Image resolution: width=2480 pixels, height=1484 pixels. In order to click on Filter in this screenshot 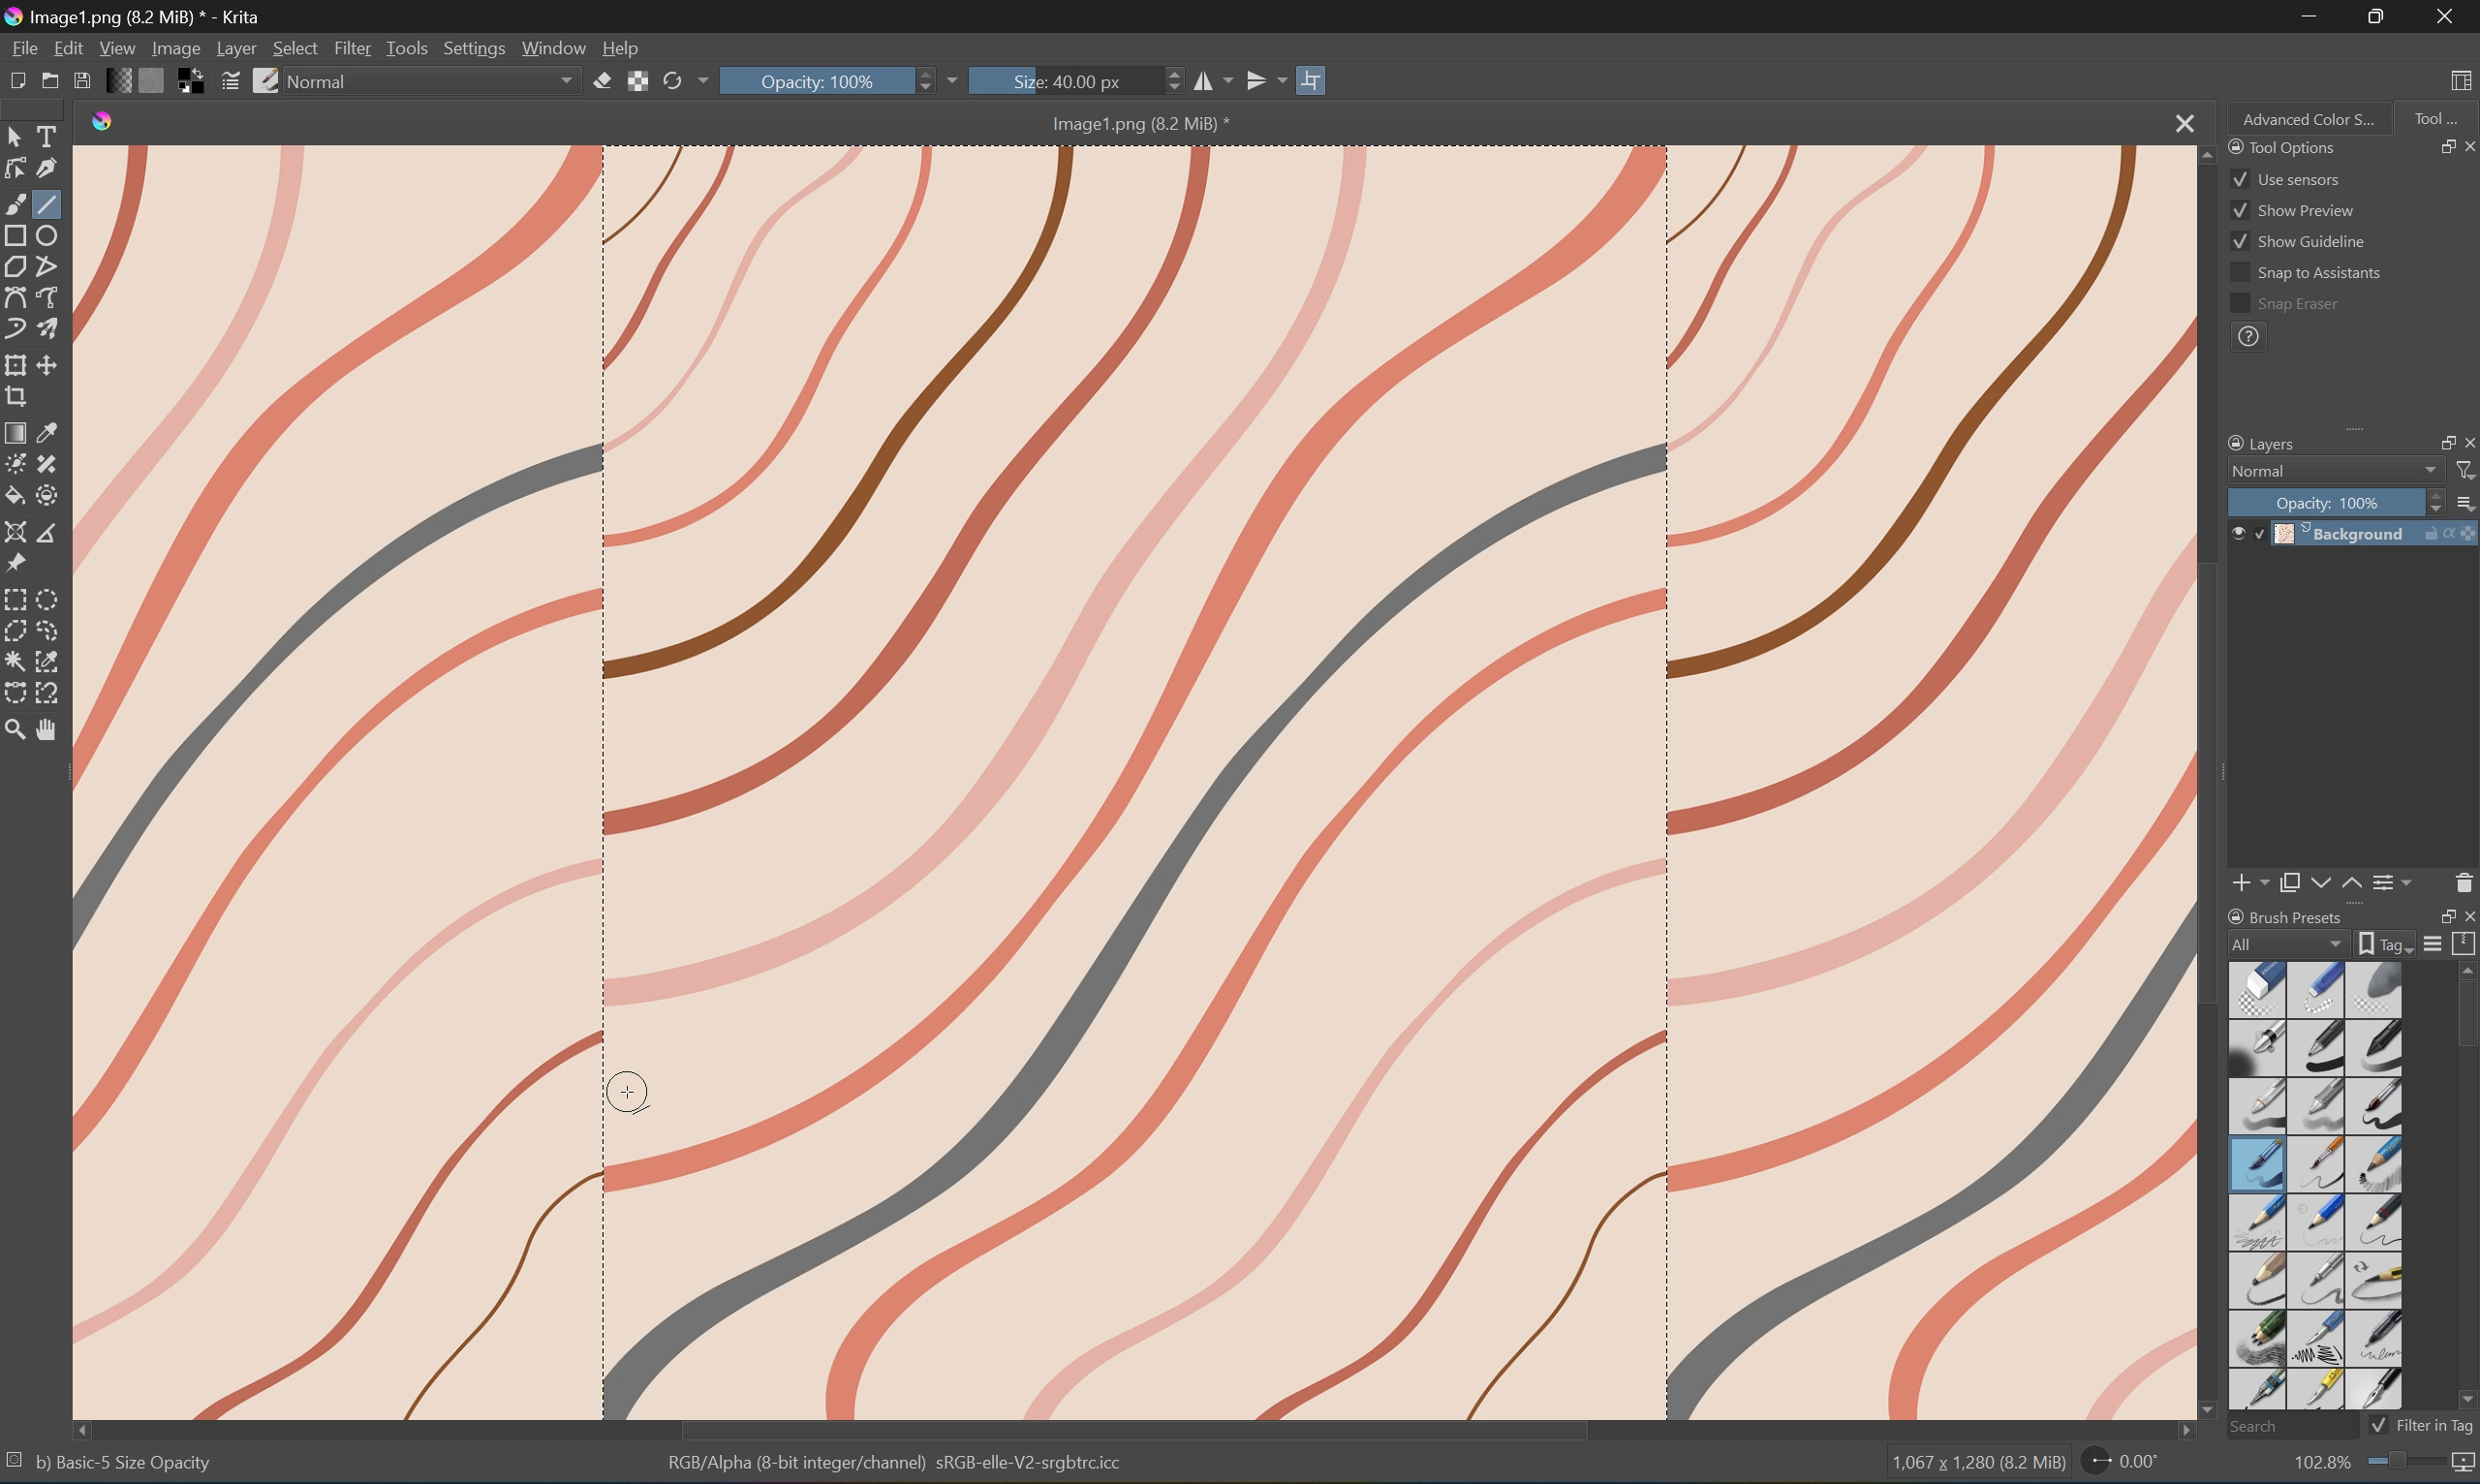, I will do `click(354, 47)`.